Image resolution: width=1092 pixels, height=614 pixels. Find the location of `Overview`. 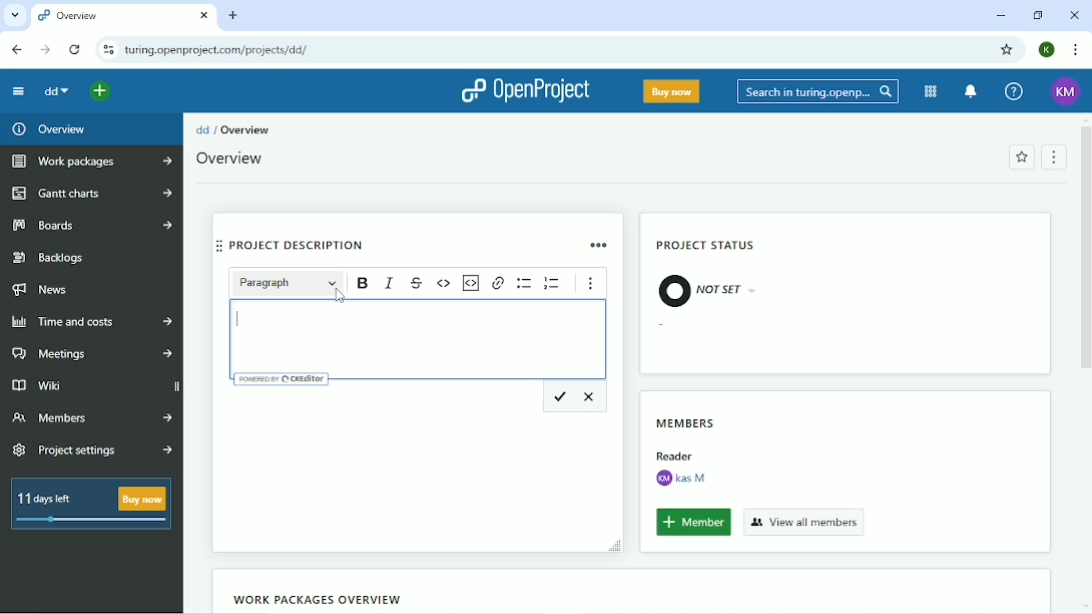

Overview is located at coordinates (246, 130).